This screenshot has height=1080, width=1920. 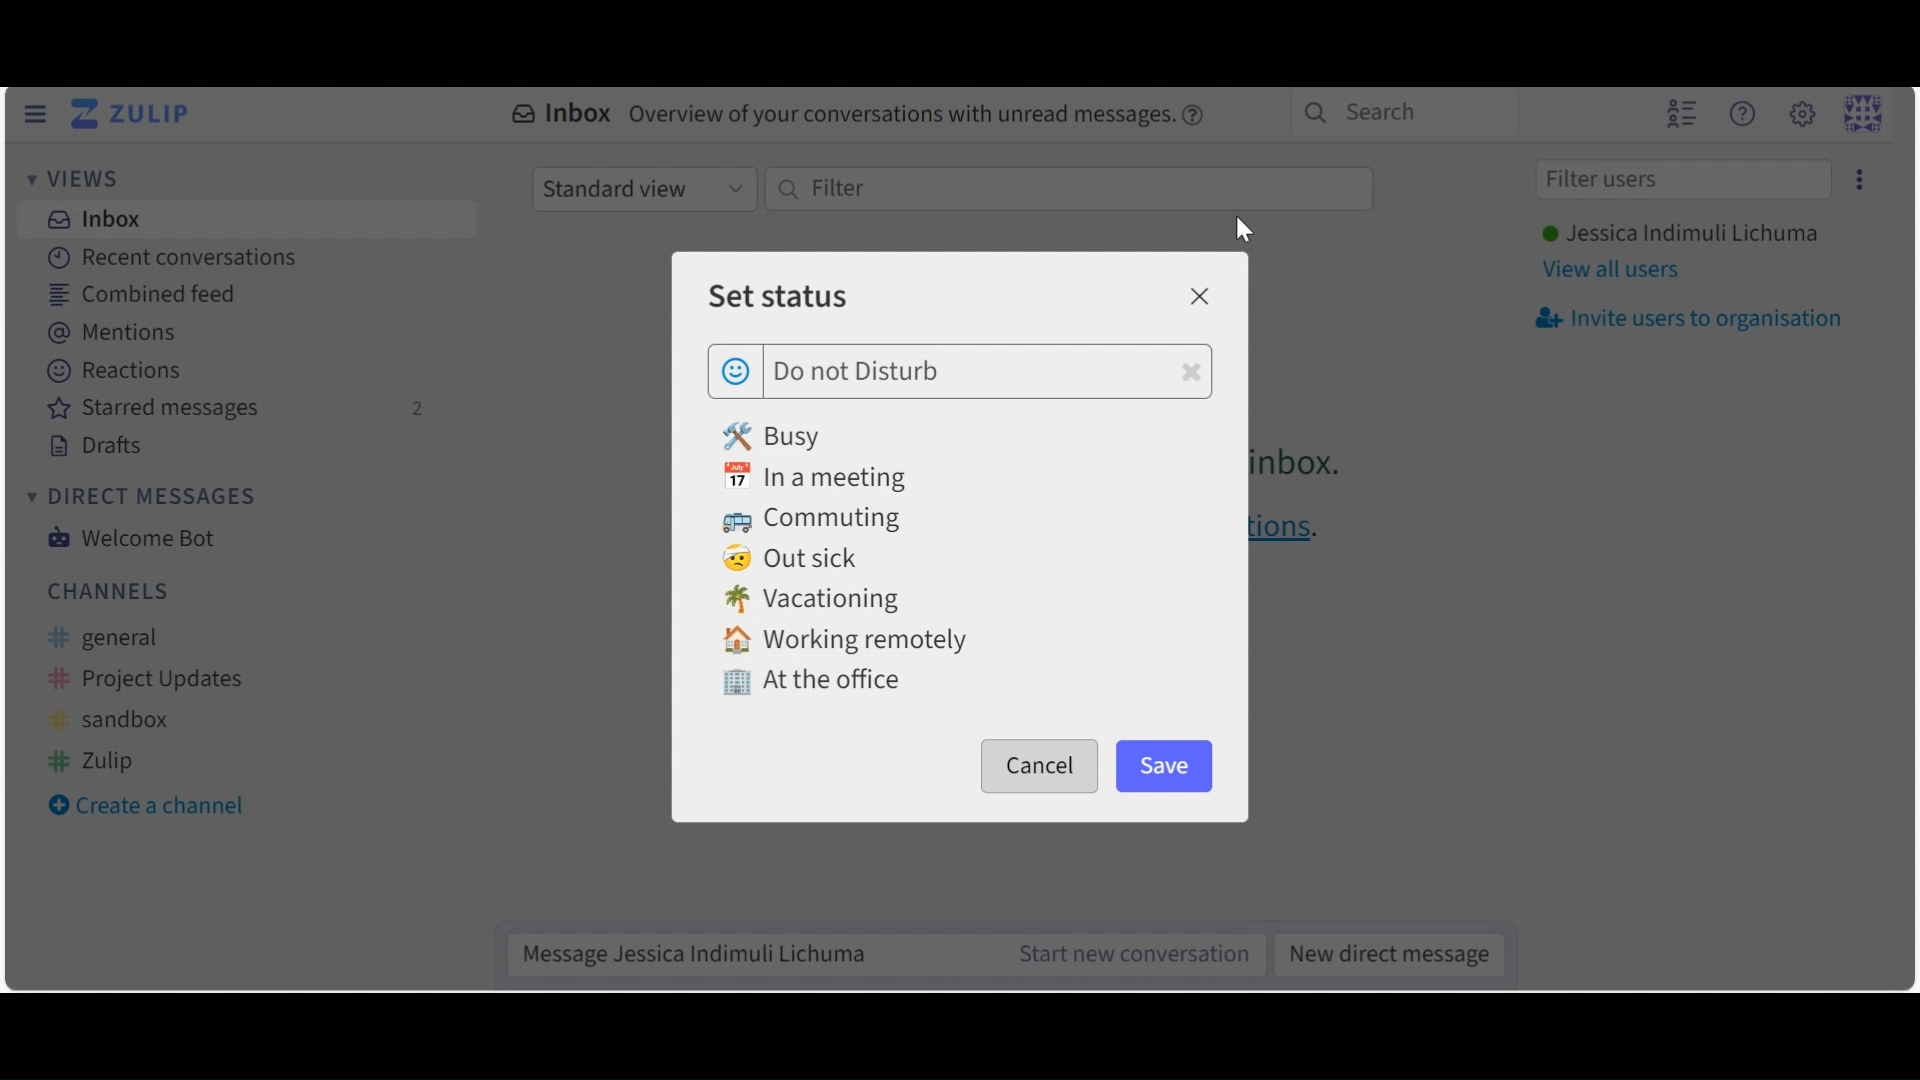 I want to click on Out Sick, so click(x=795, y=560).